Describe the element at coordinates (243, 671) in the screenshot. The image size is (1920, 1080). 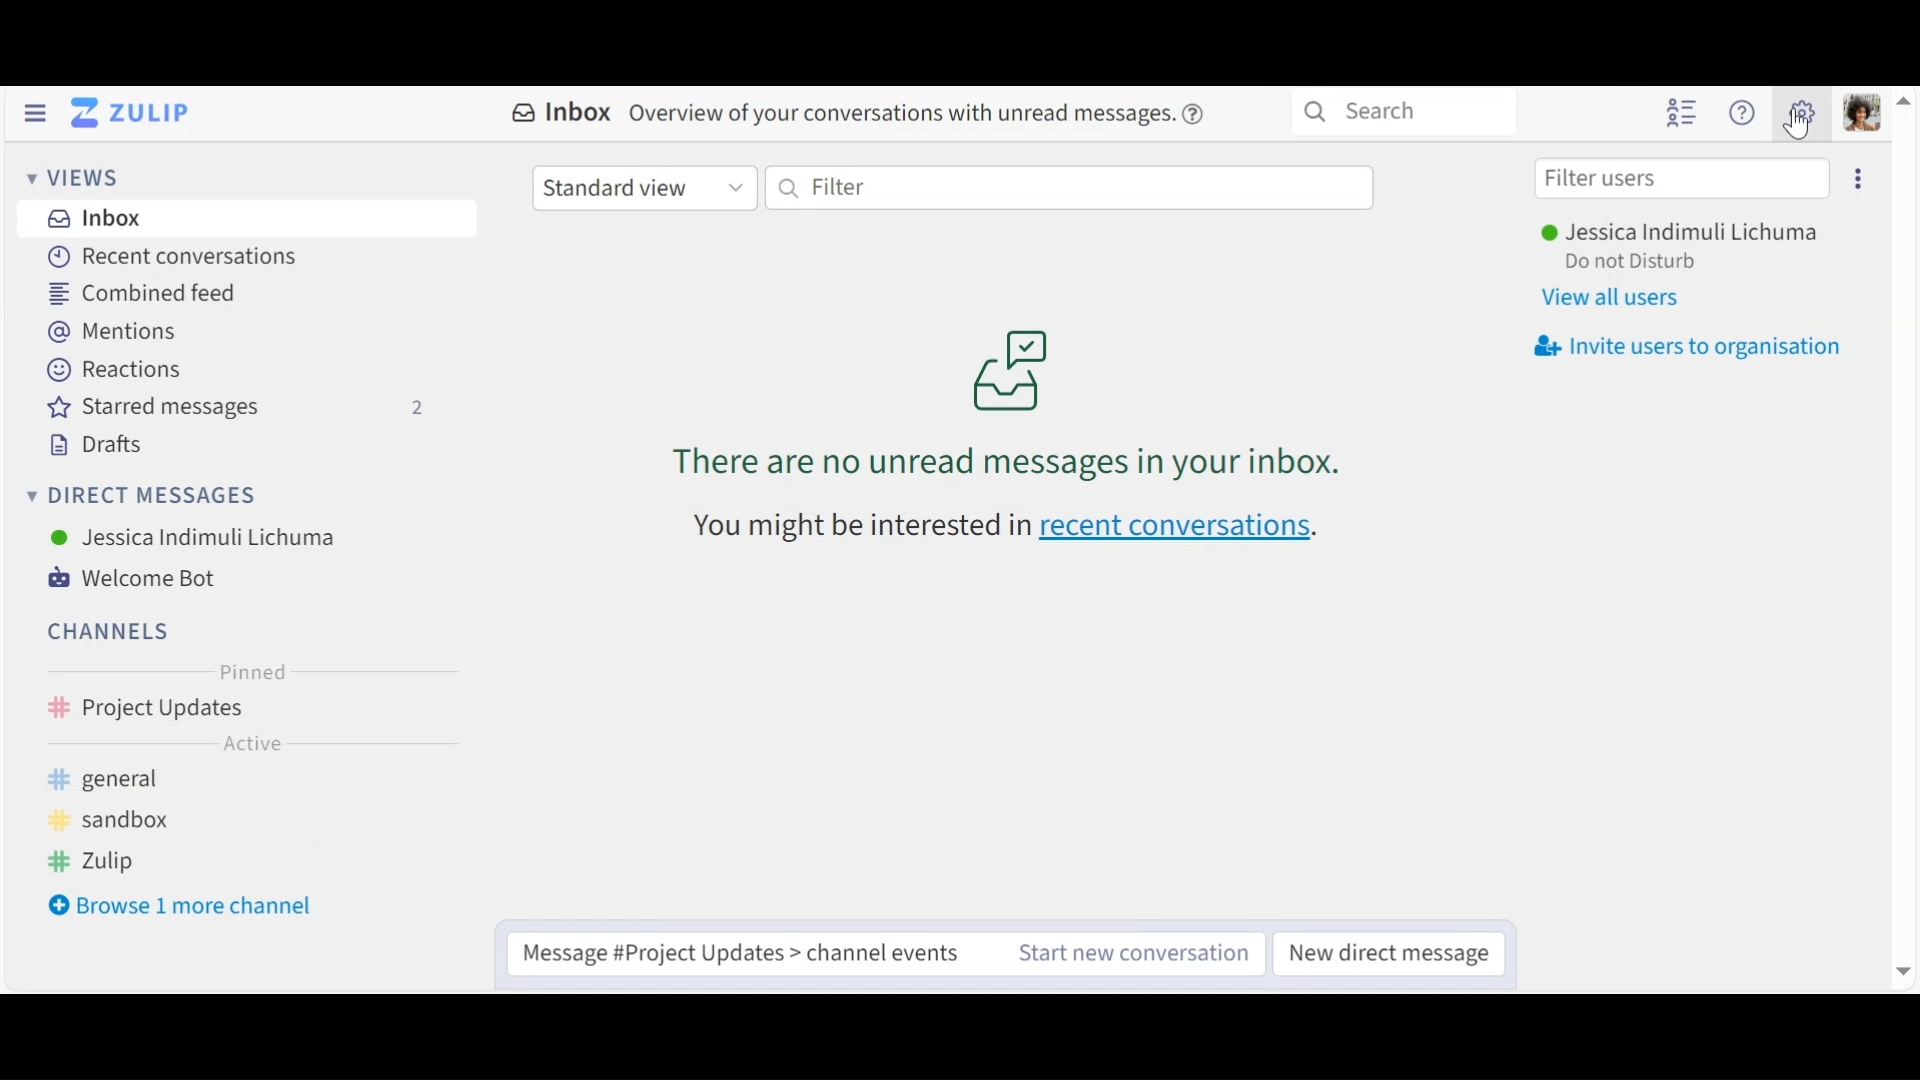
I see `Pinned` at that location.